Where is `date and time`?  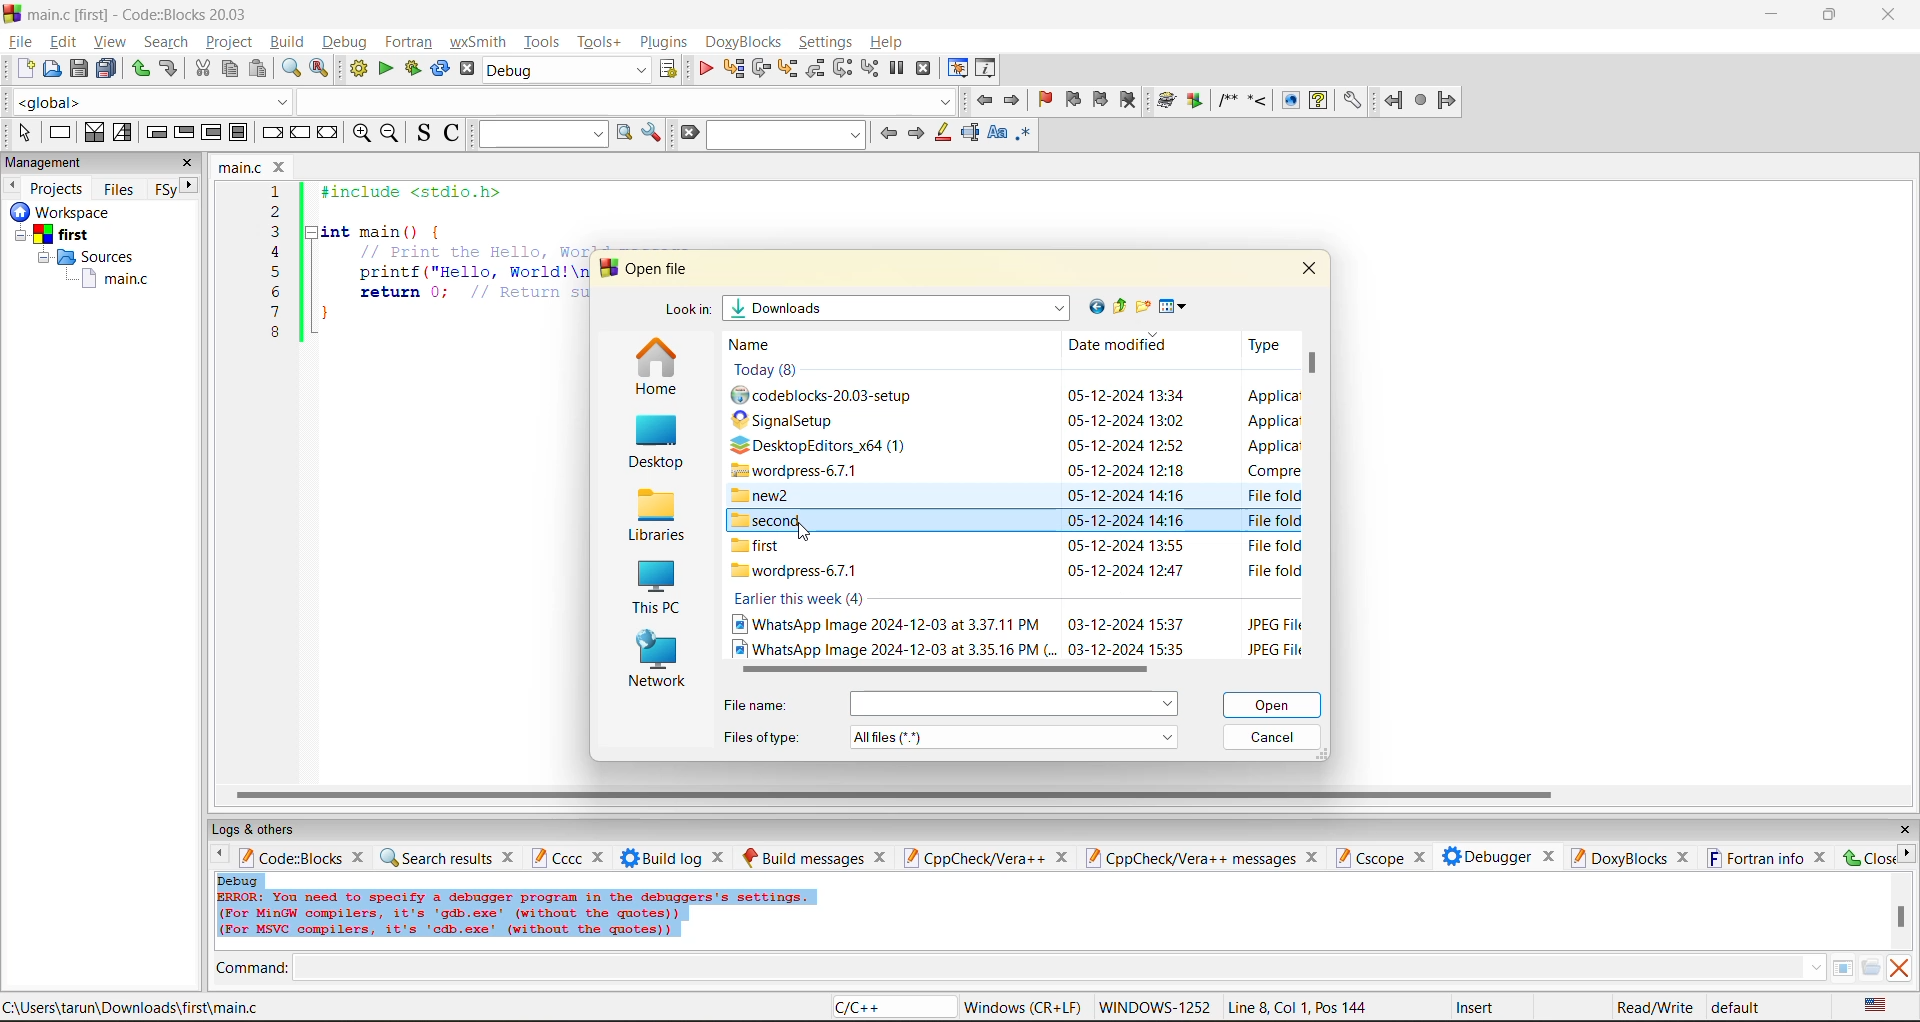 date and time is located at coordinates (1126, 446).